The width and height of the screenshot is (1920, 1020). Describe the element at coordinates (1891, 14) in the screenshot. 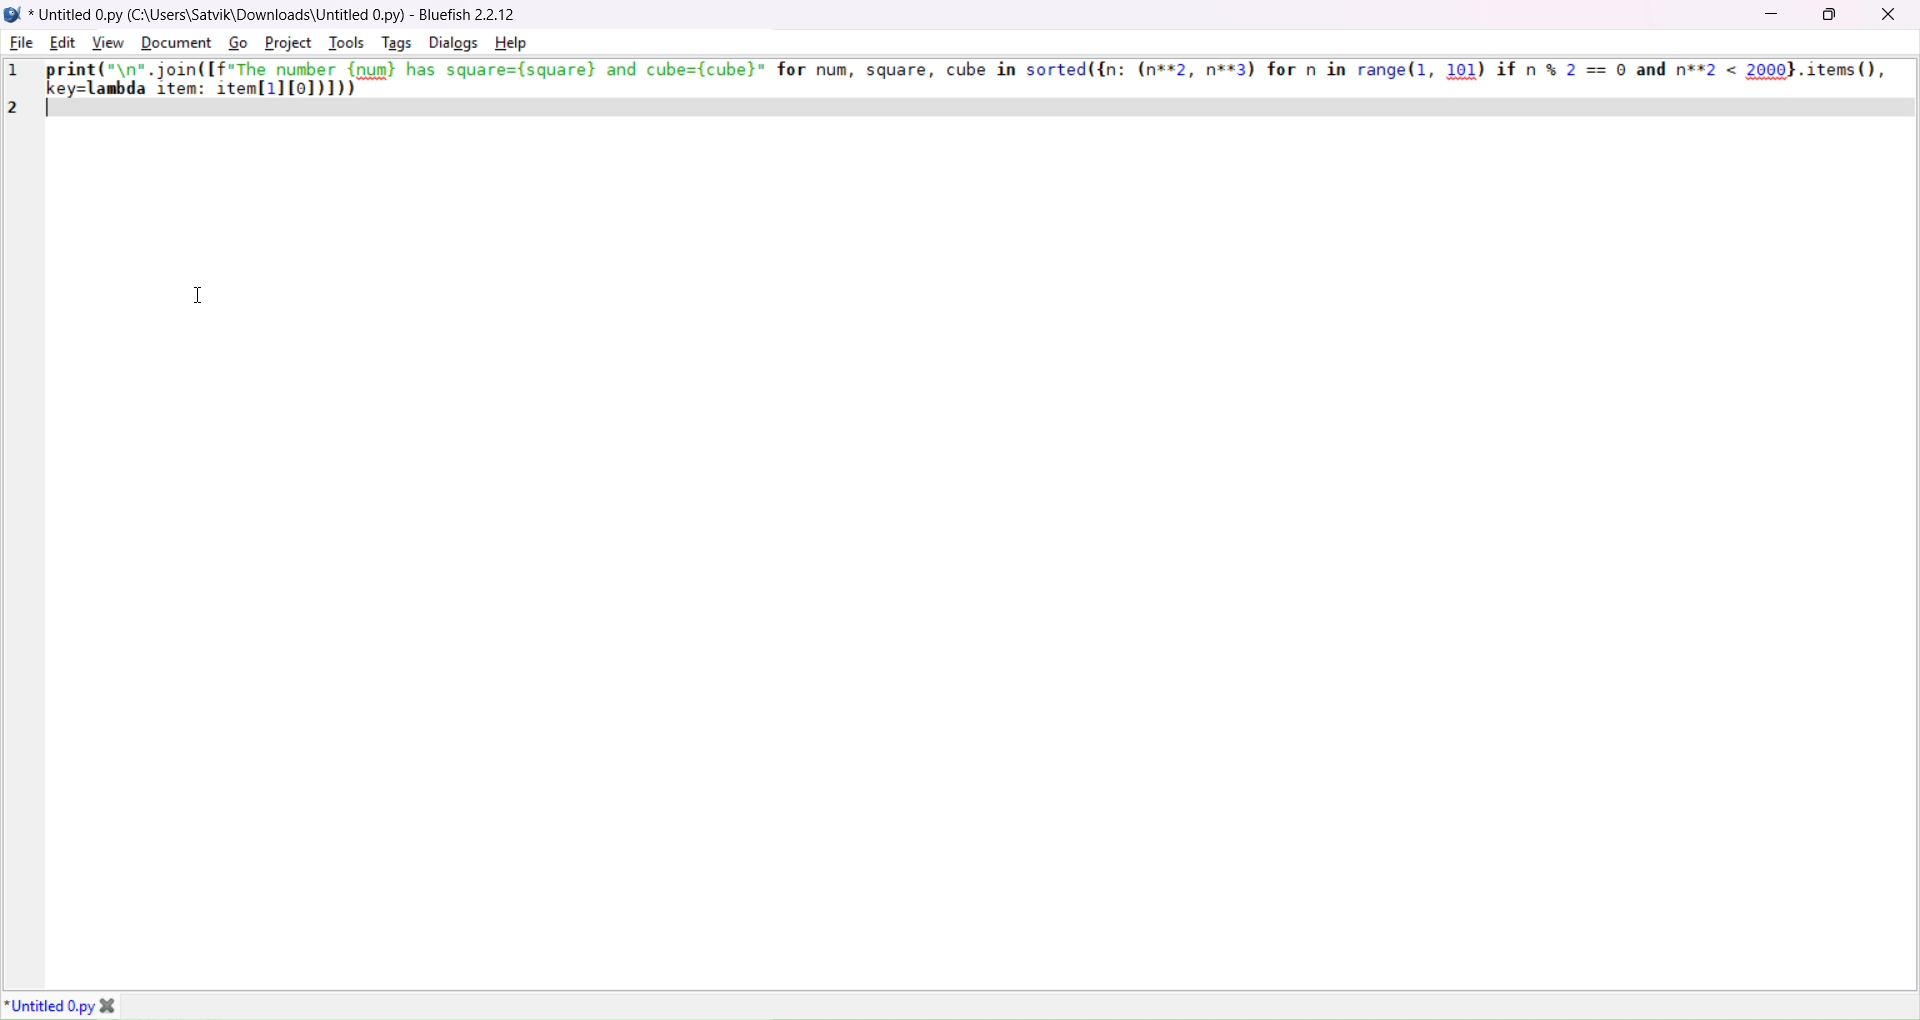

I see `close` at that location.